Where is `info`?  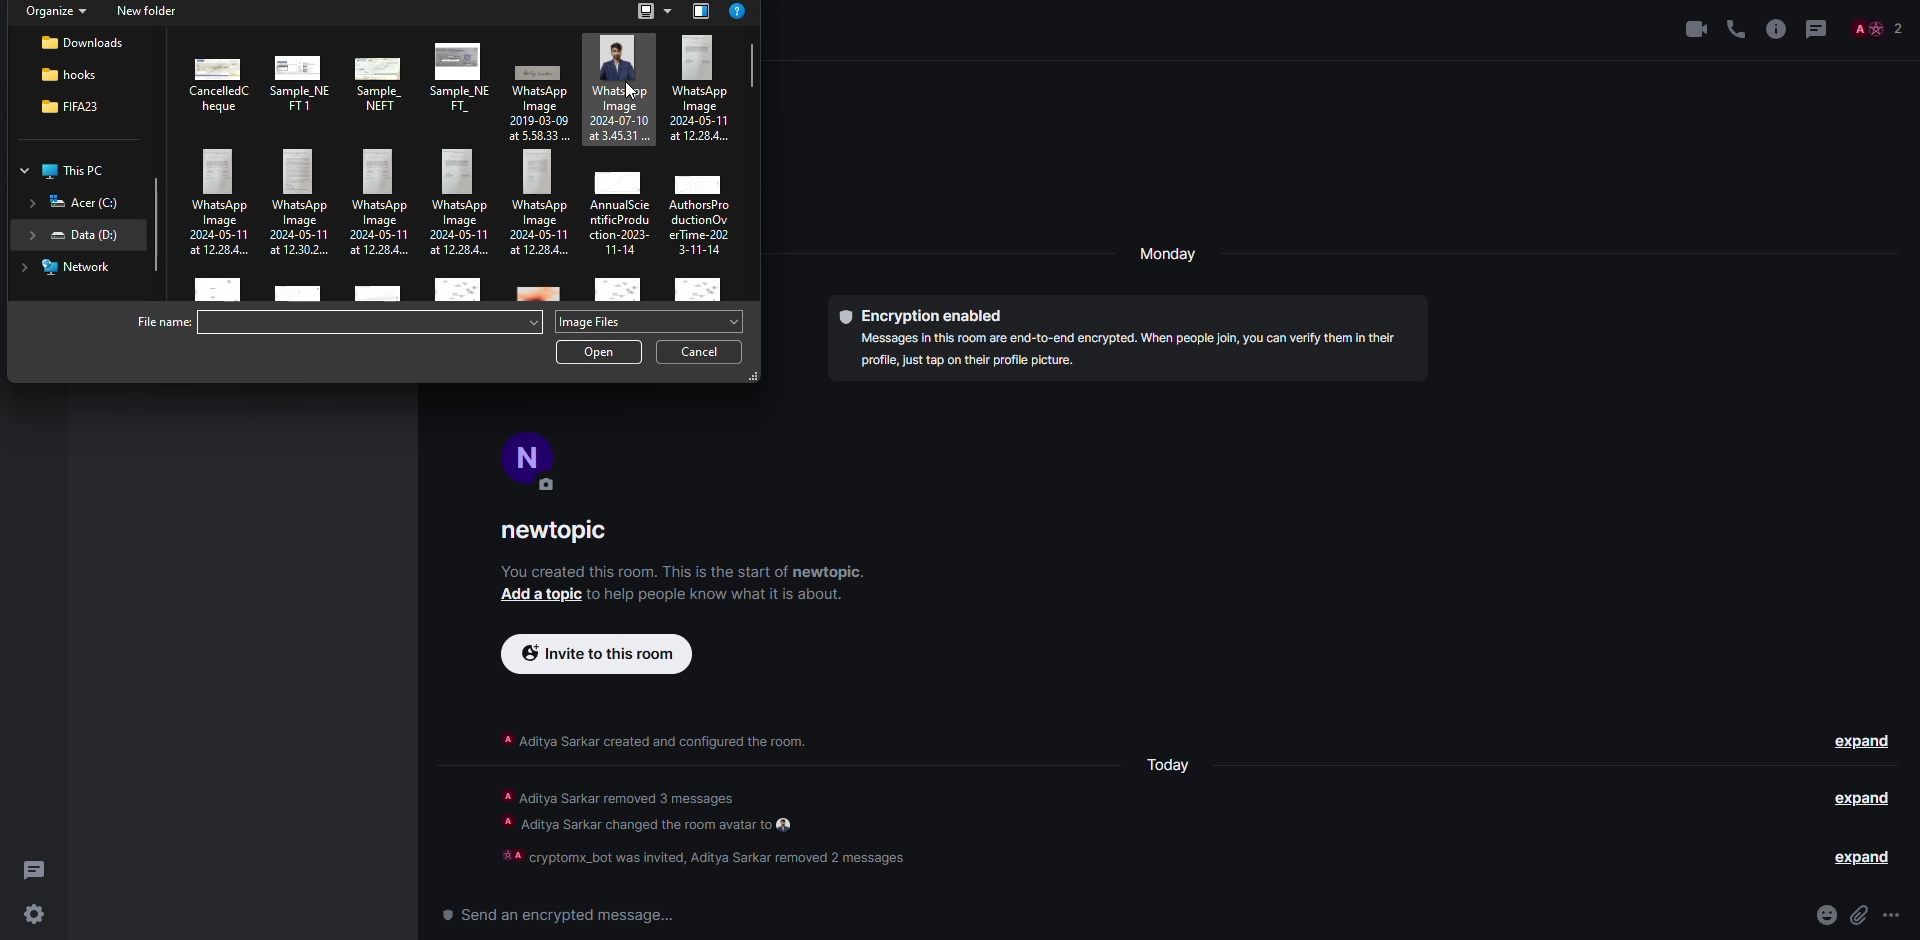
info is located at coordinates (720, 599).